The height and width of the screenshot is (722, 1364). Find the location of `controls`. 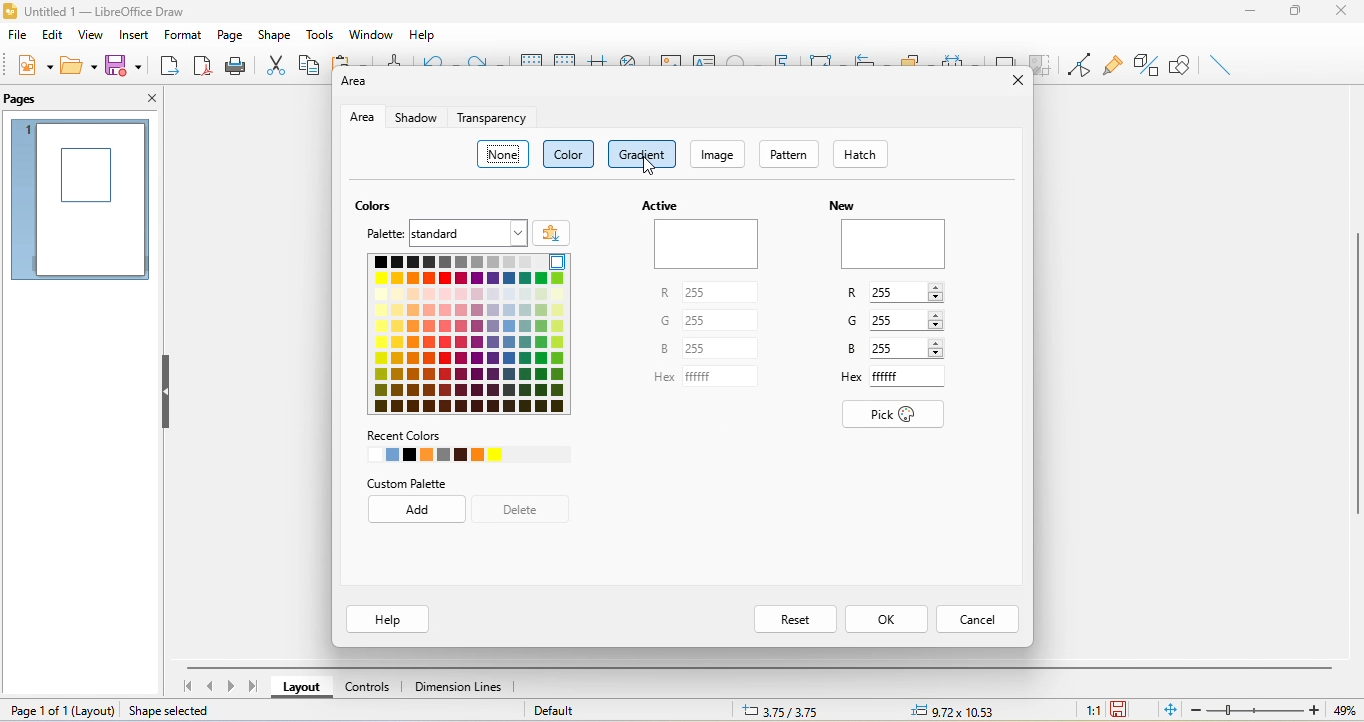

controls is located at coordinates (369, 685).